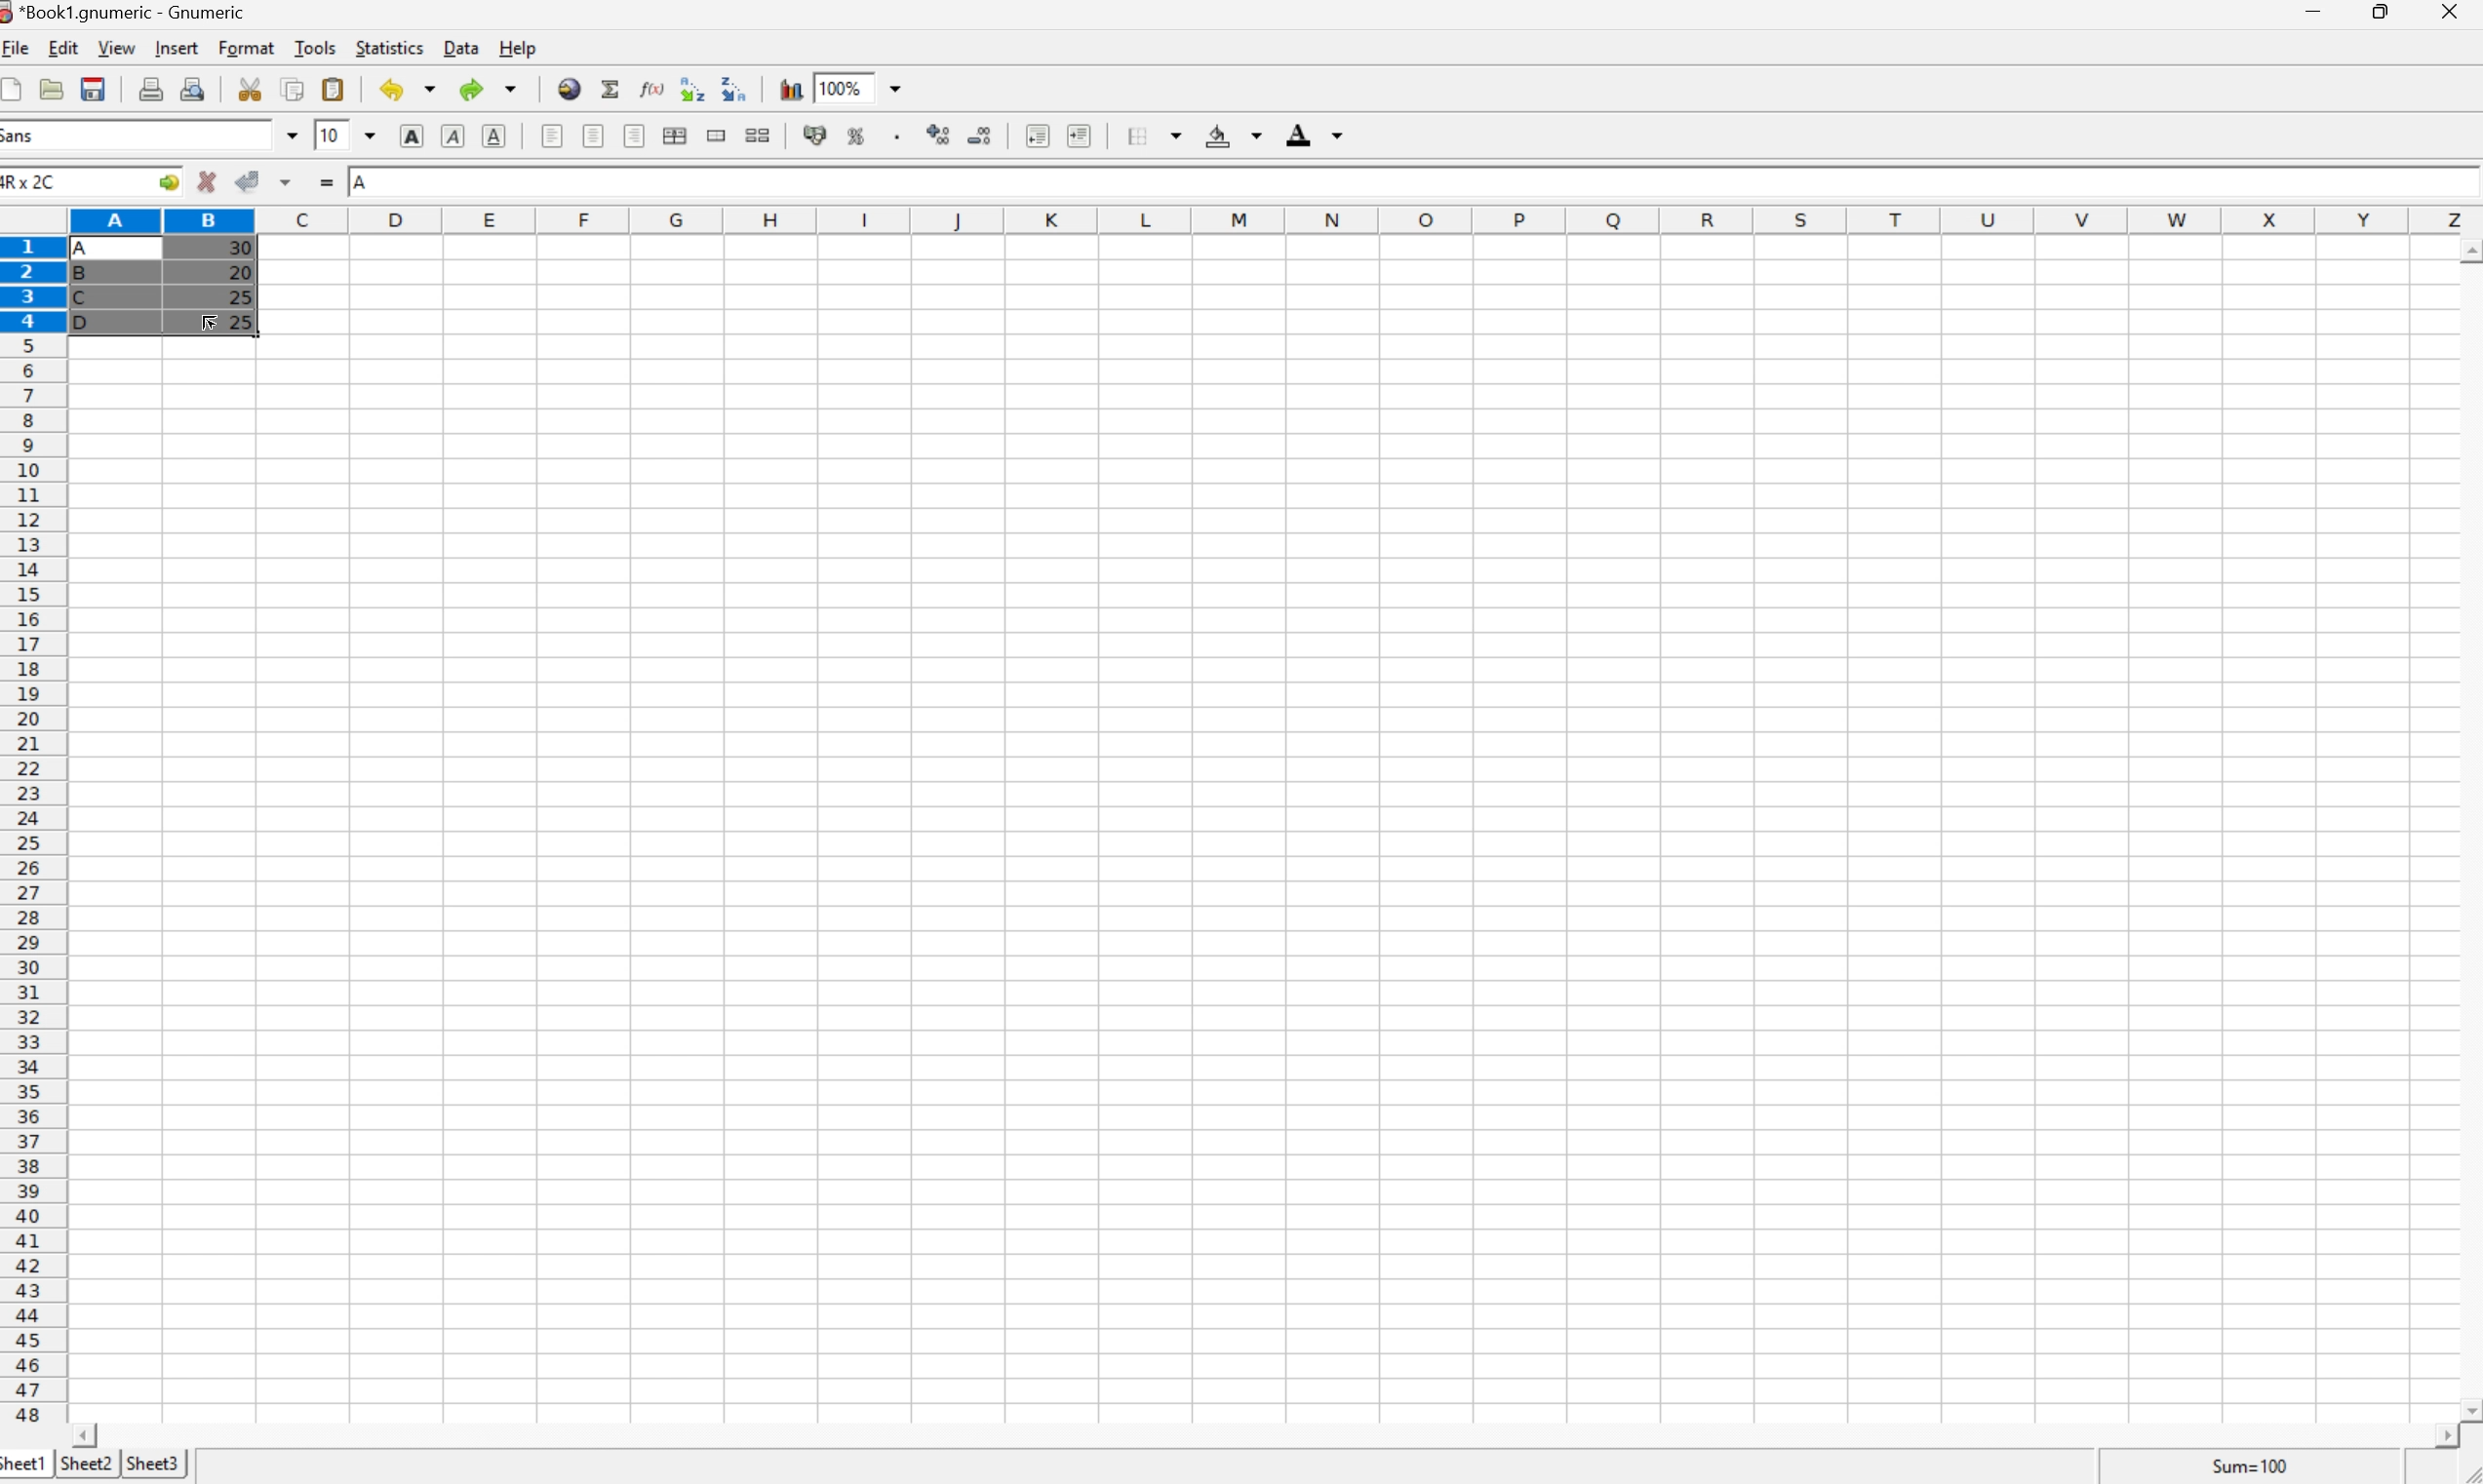 This screenshot has height=1484, width=2483. I want to click on Sans, so click(22, 135).